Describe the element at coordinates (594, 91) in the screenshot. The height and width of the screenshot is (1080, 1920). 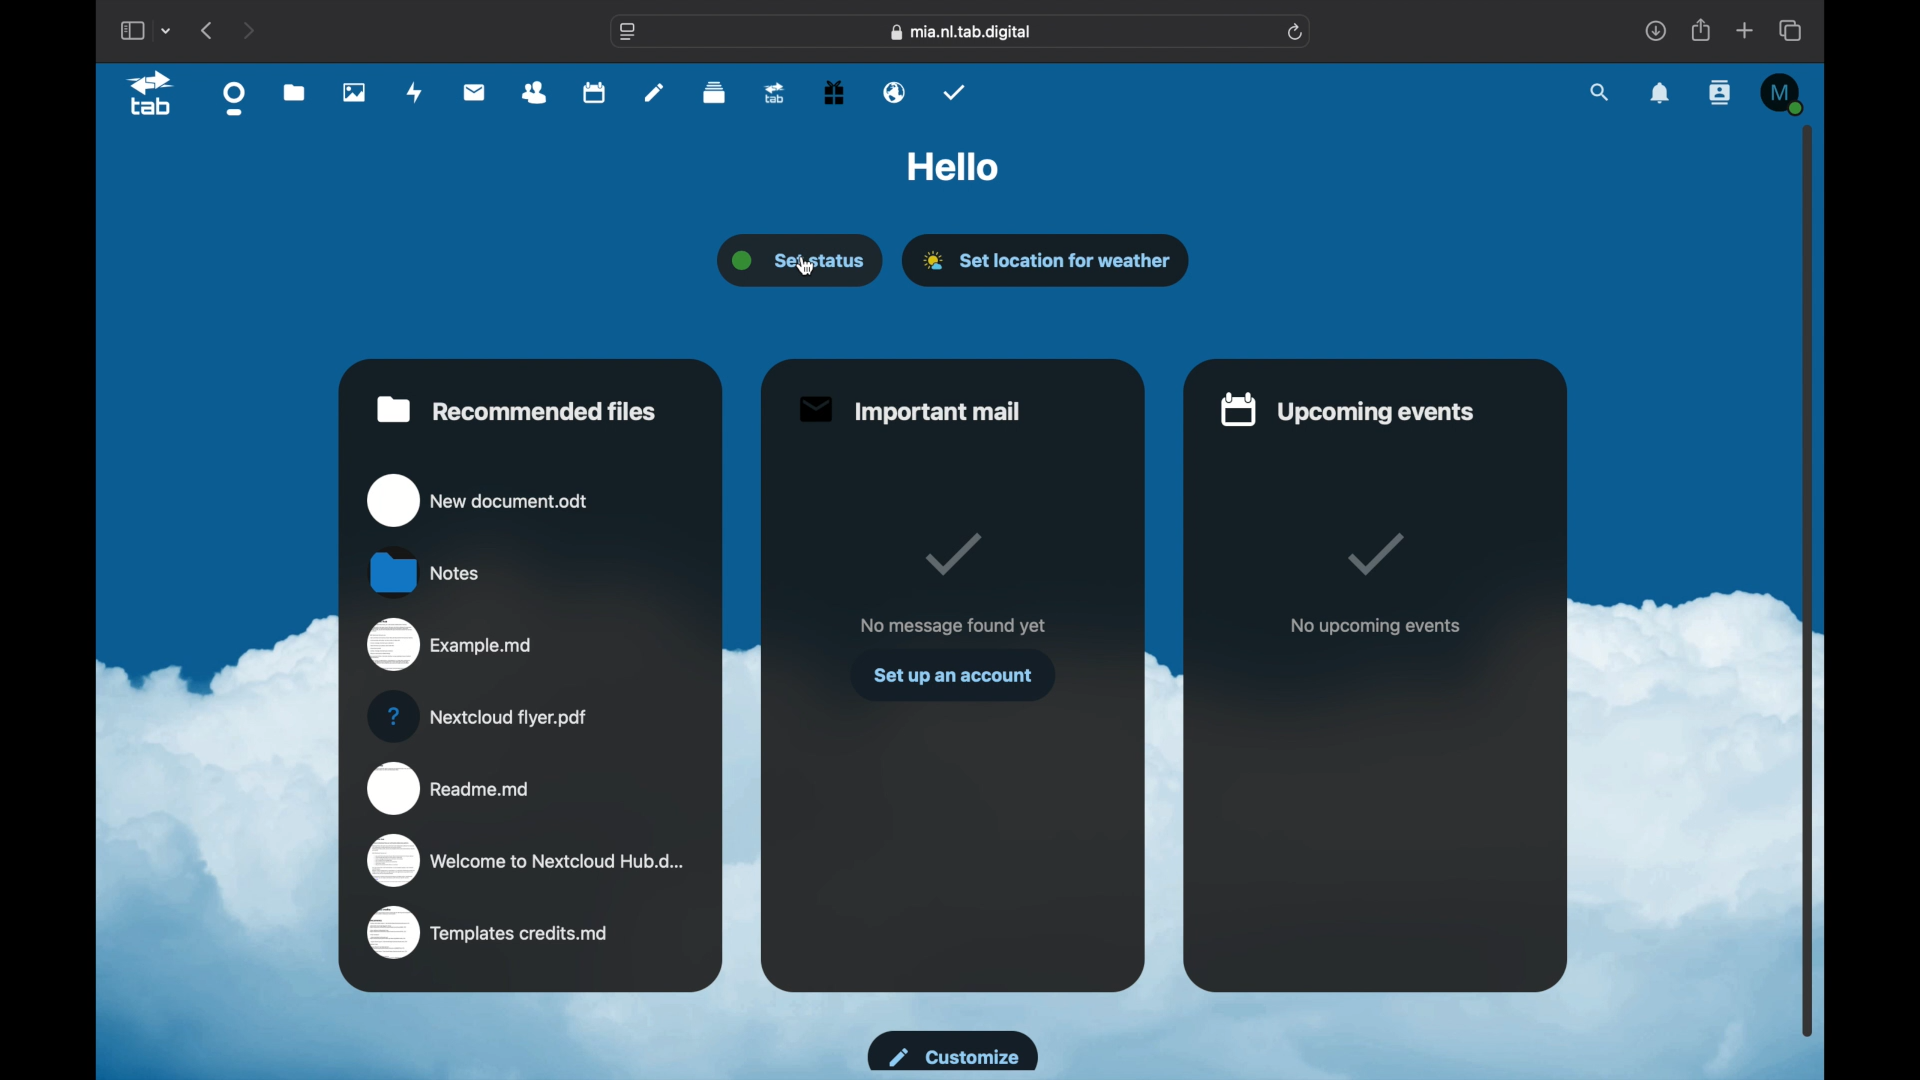
I see `calendar` at that location.